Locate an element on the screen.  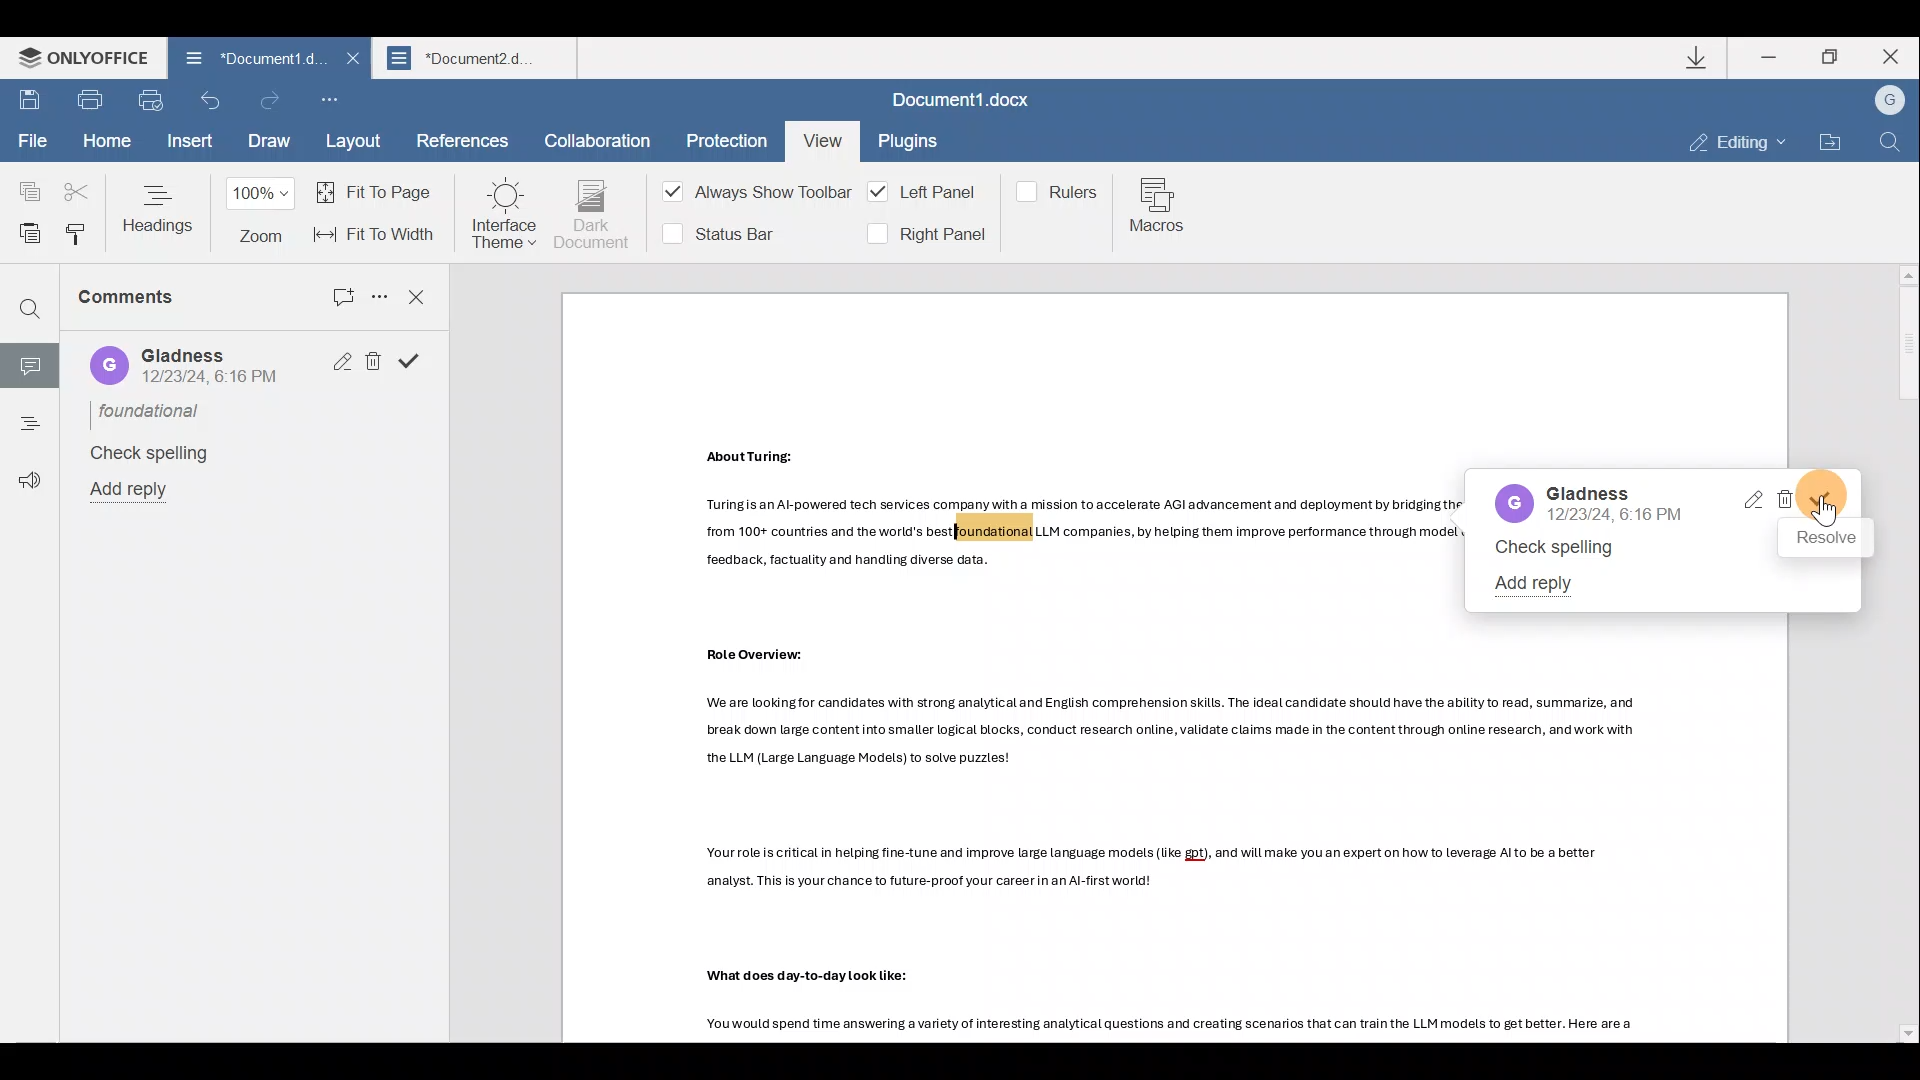
Copy is located at coordinates (22, 183).